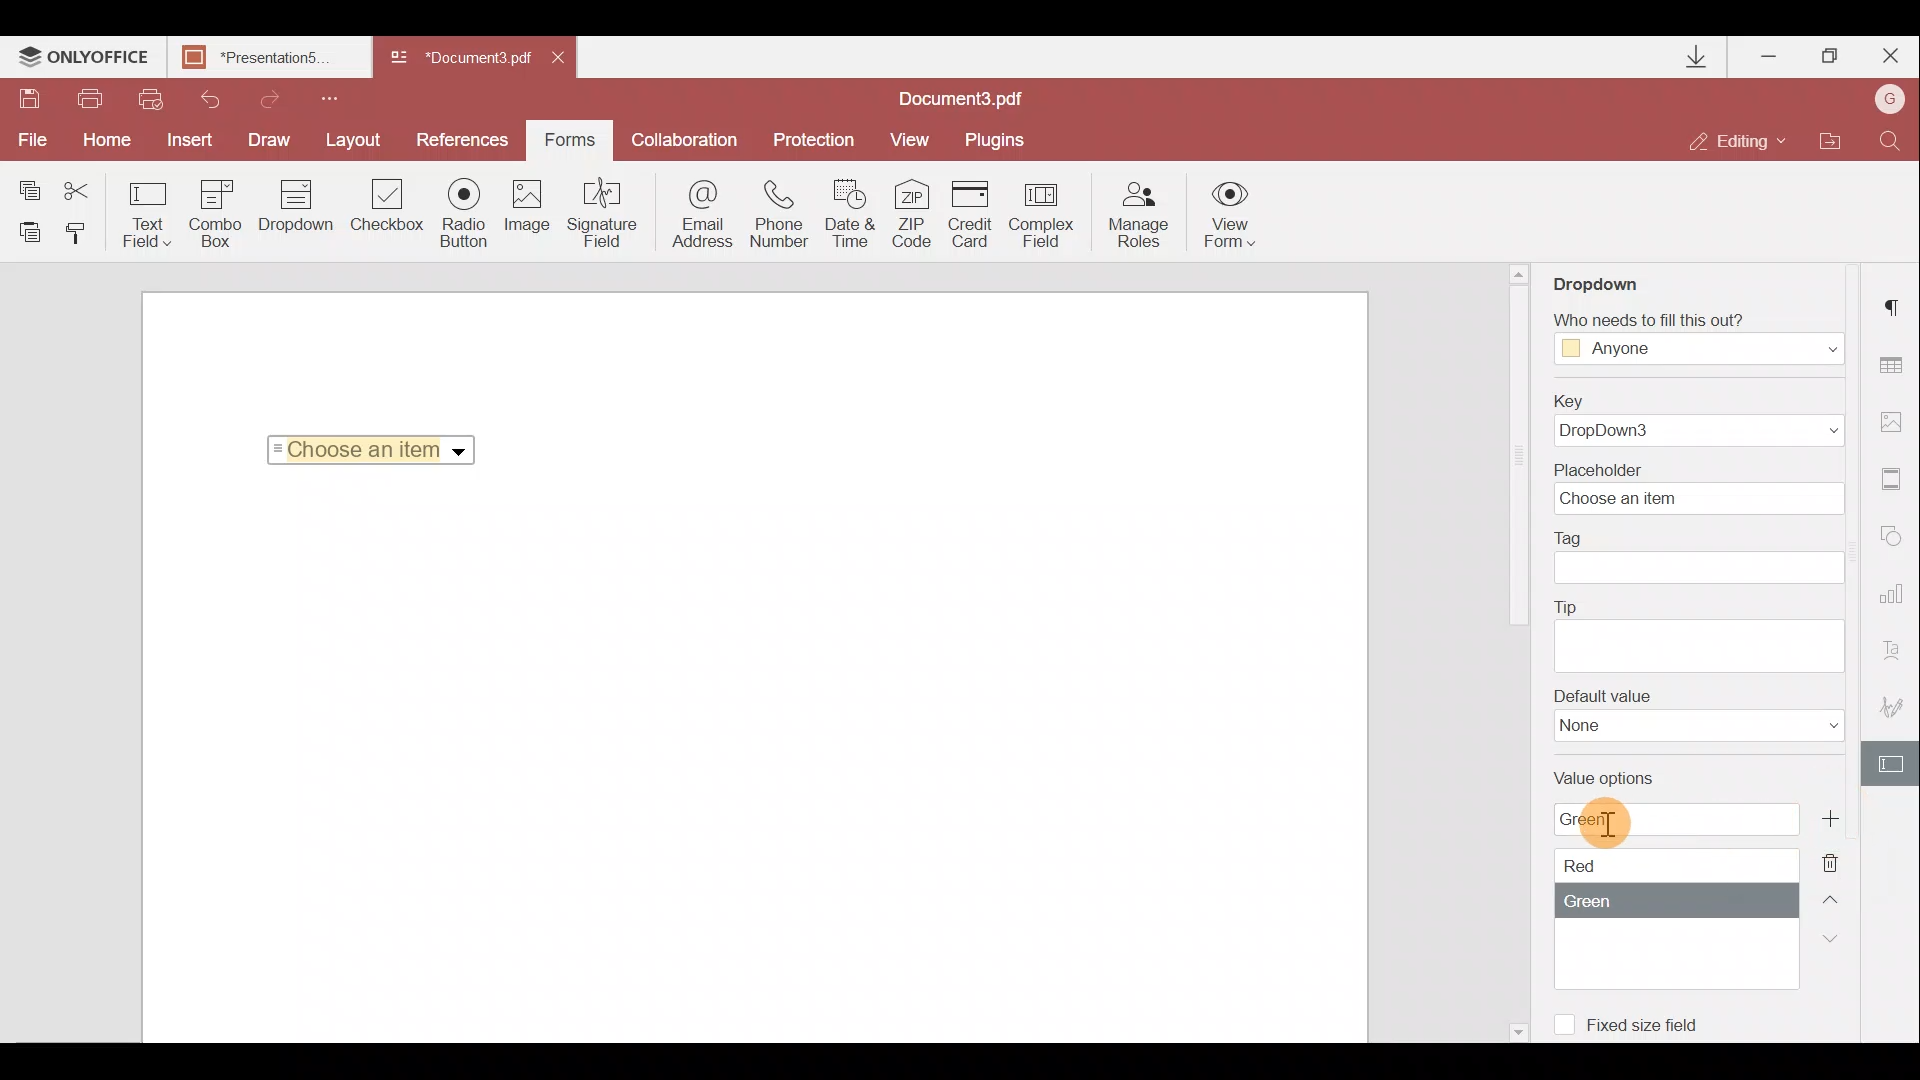 The image size is (1920, 1080). What do you see at coordinates (292, 217) in the screenshot?
I see `Dropdown` at bounding box center [292, 217].